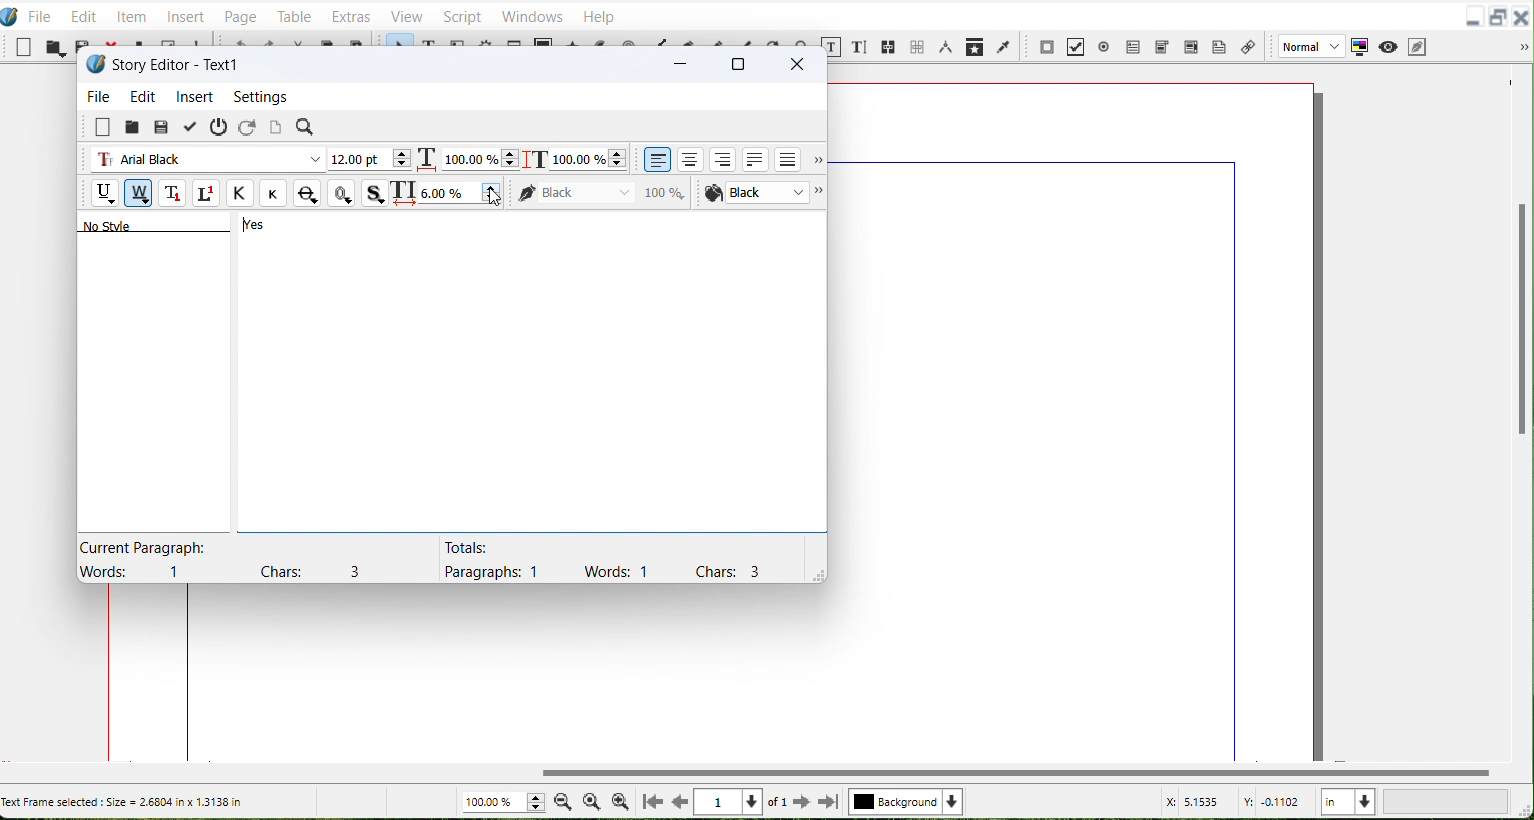  Describe the element at coordinates (1107, 44) in the screenshot. I see `PDF Radio button` at that location.